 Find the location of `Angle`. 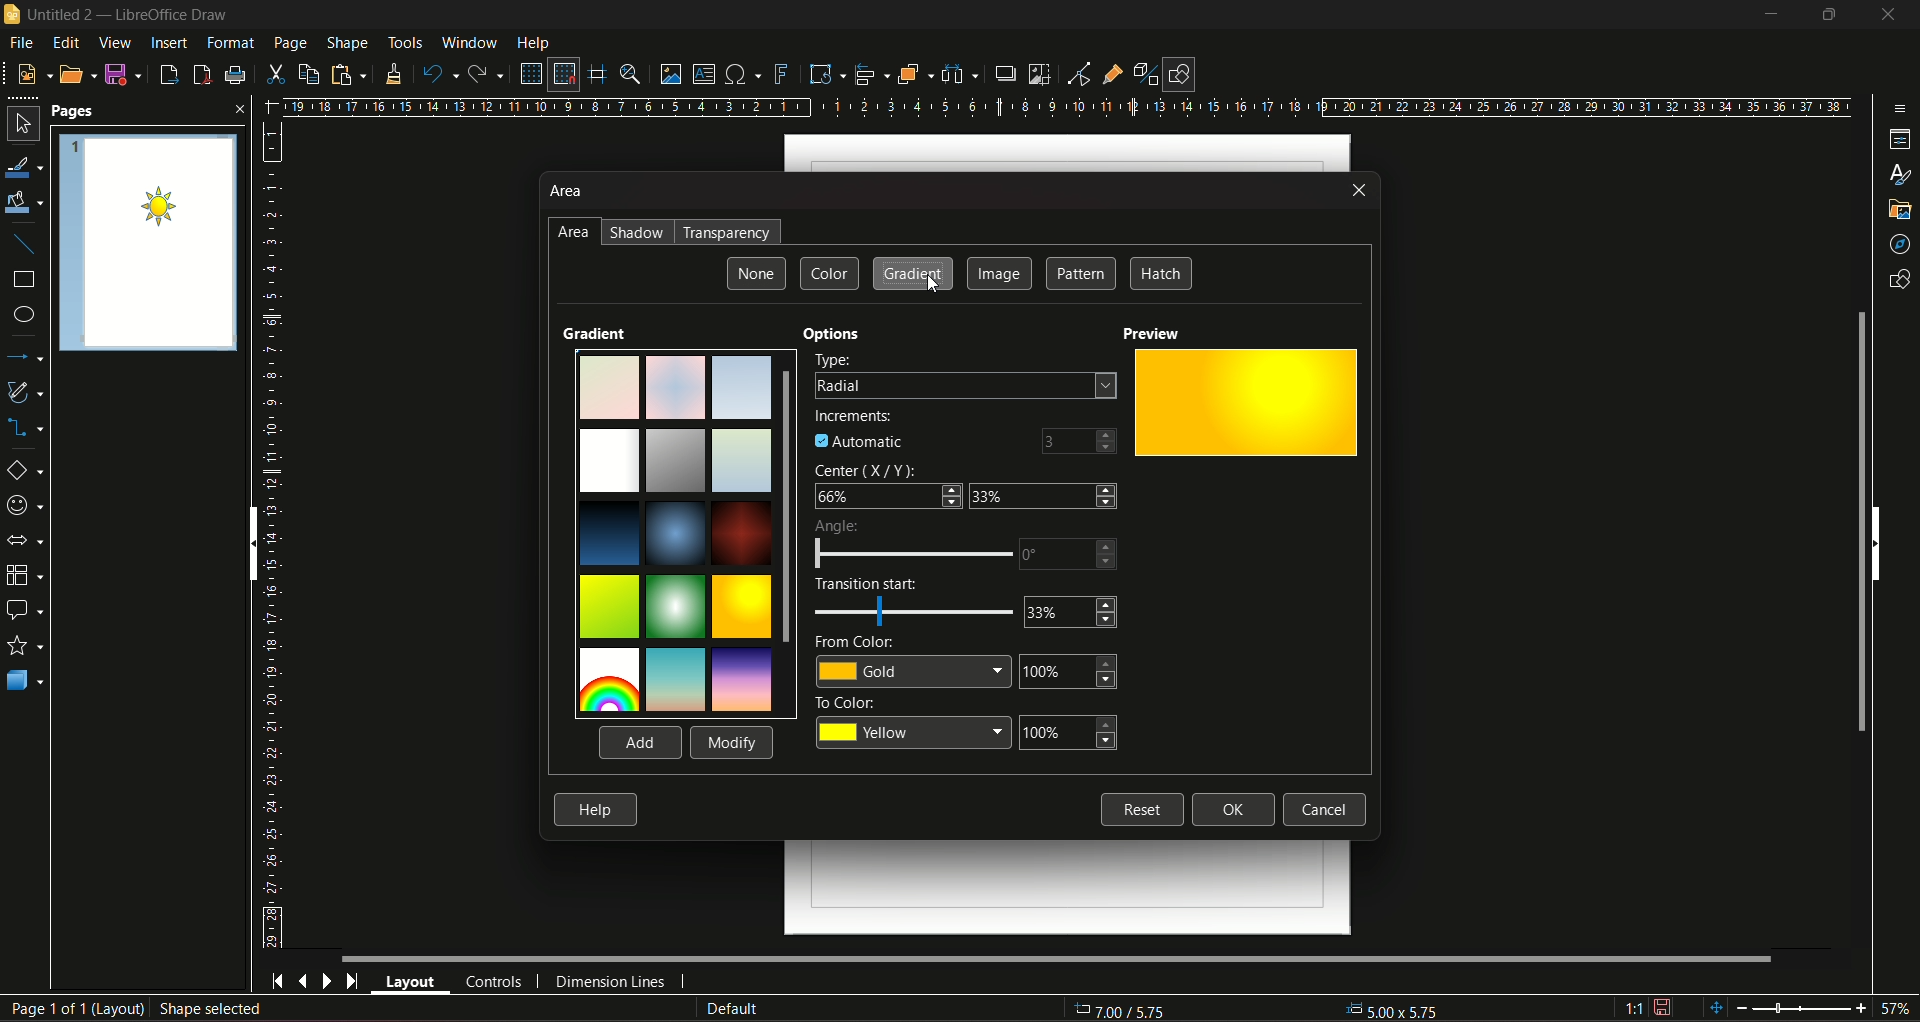

Angle is located at coordinates (968, 546).